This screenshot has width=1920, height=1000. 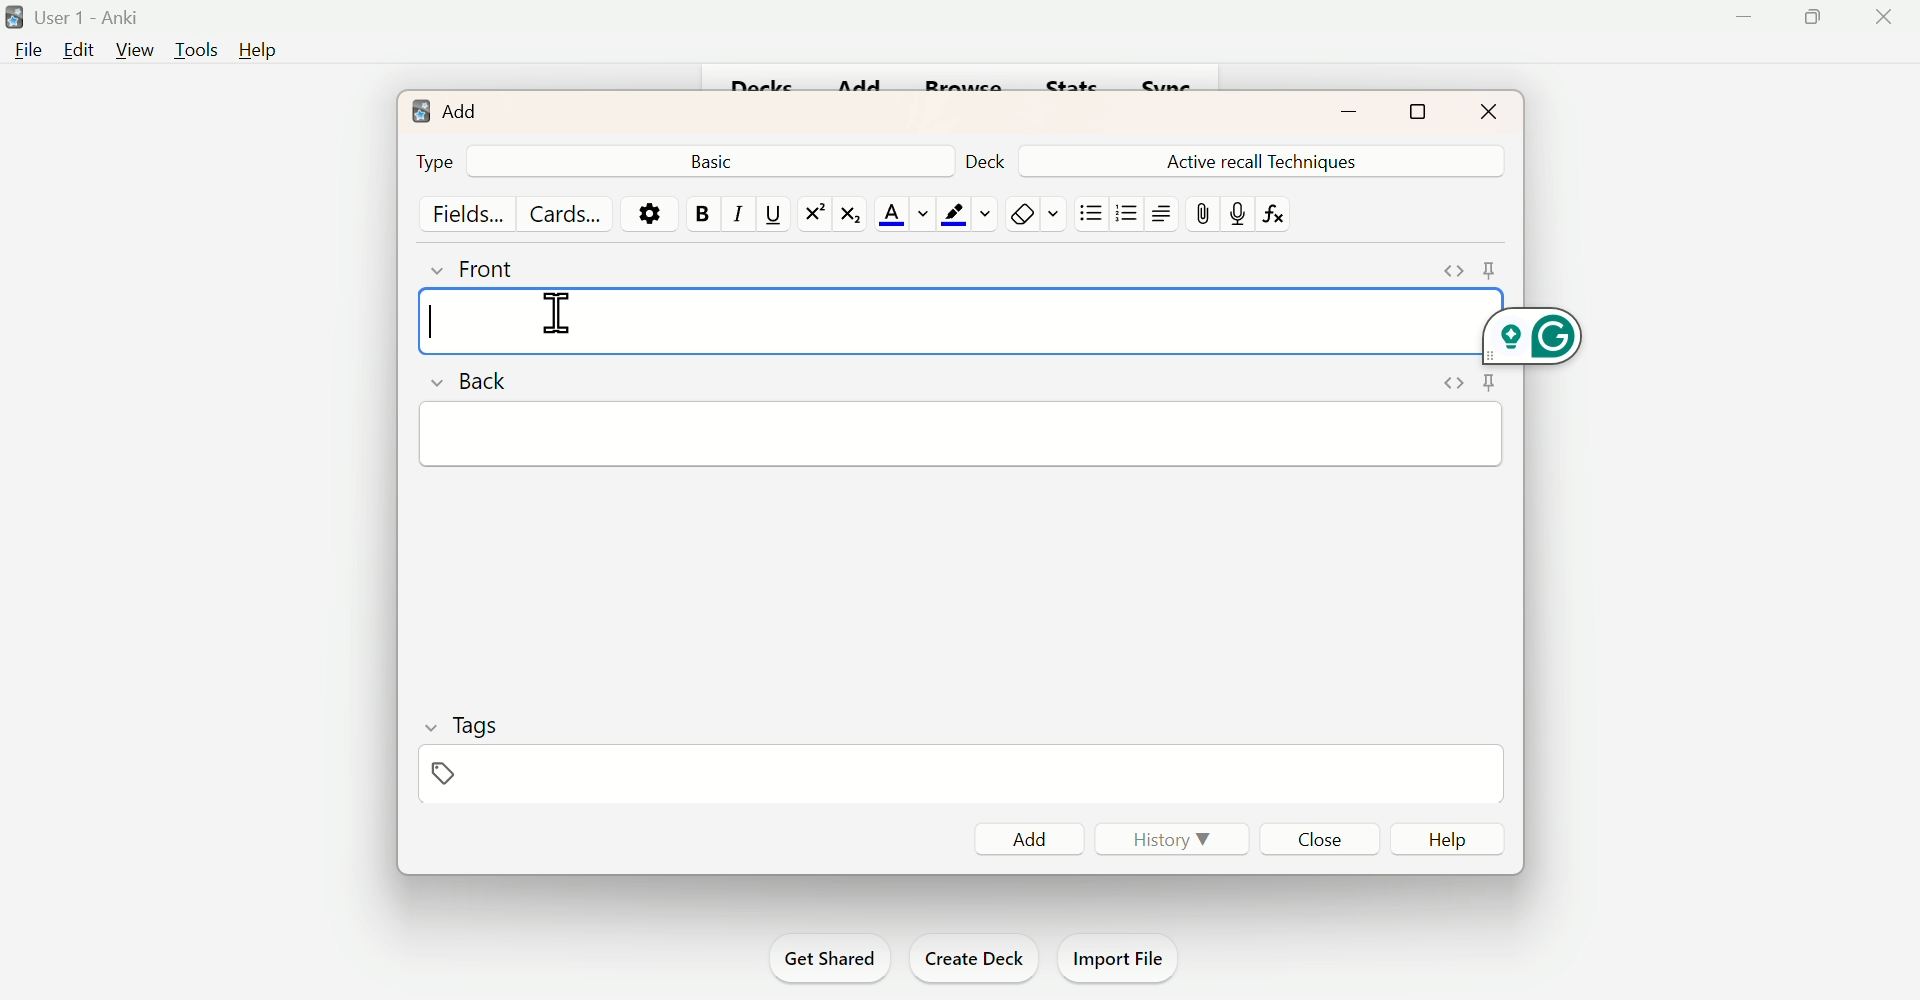 I want to click on Back, so click(x=474, y=380).